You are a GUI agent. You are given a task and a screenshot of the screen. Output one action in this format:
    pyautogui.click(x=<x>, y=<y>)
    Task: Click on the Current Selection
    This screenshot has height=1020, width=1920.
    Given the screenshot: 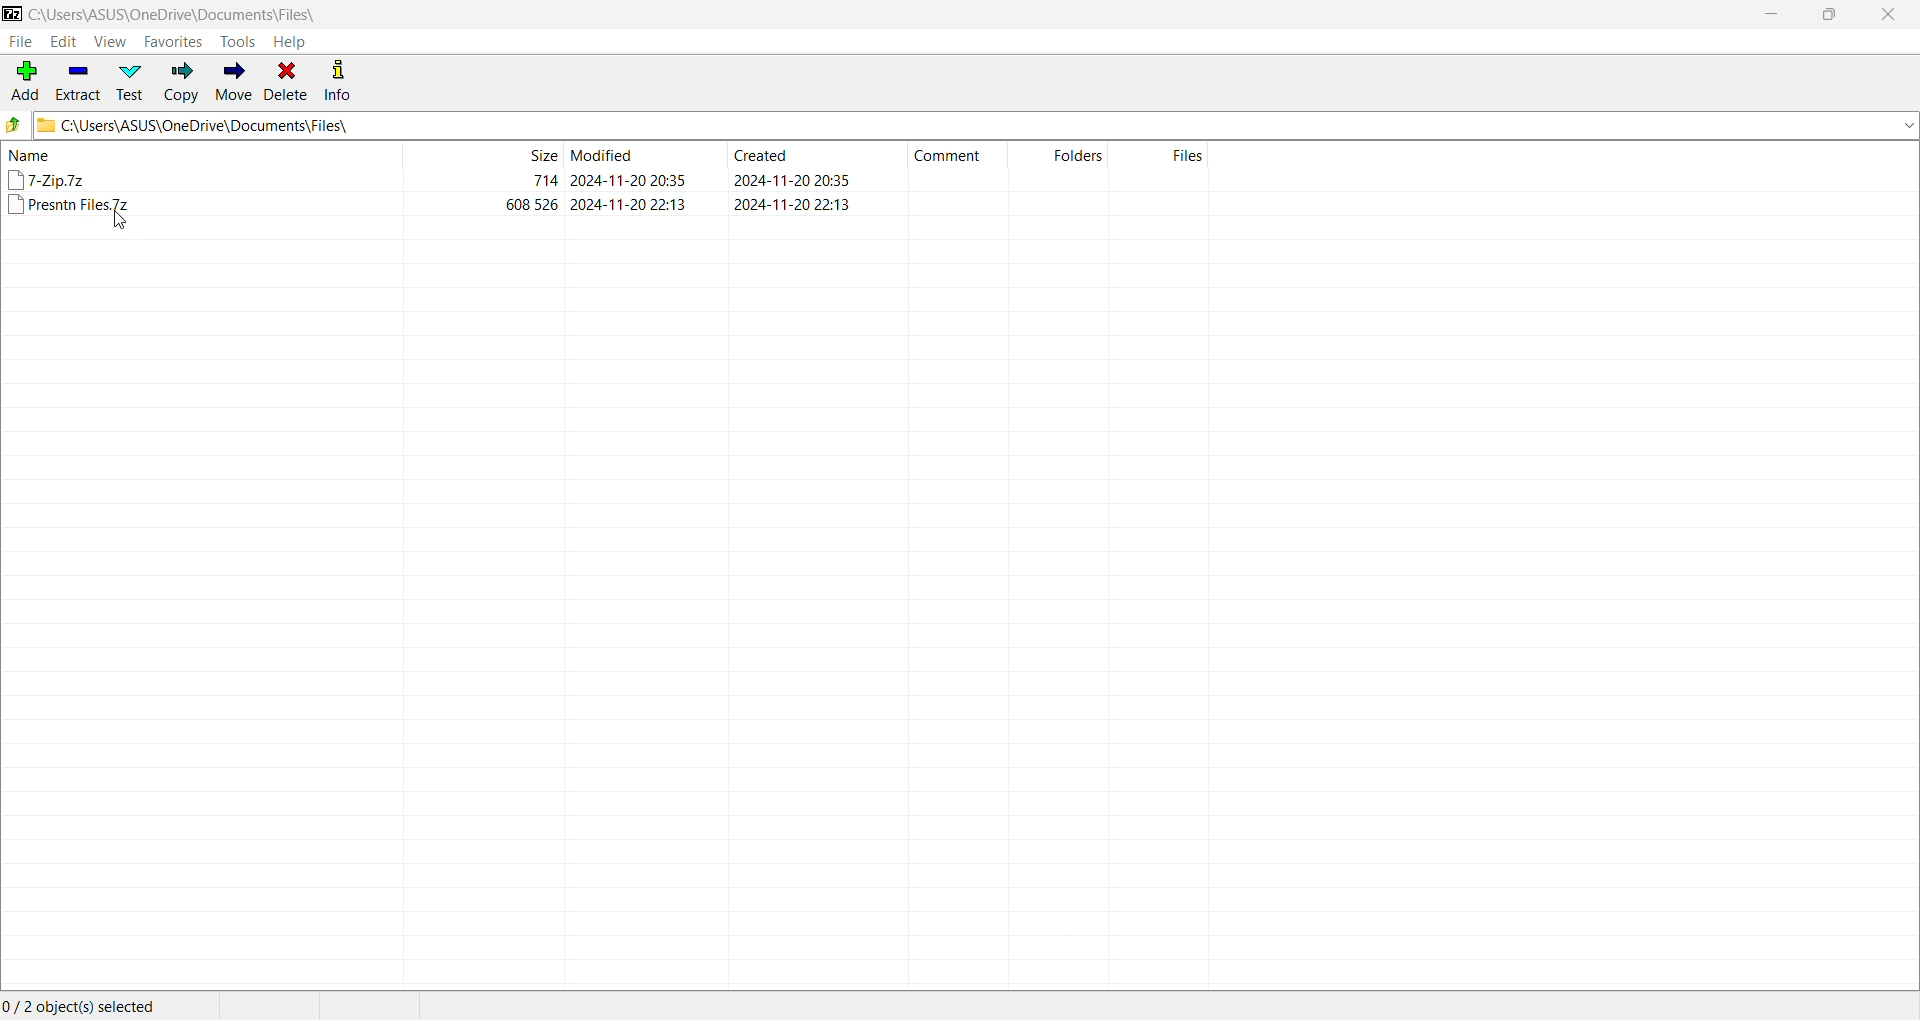 What is the action you would take?
    pyautogui.click(x=82, y=1006)
    